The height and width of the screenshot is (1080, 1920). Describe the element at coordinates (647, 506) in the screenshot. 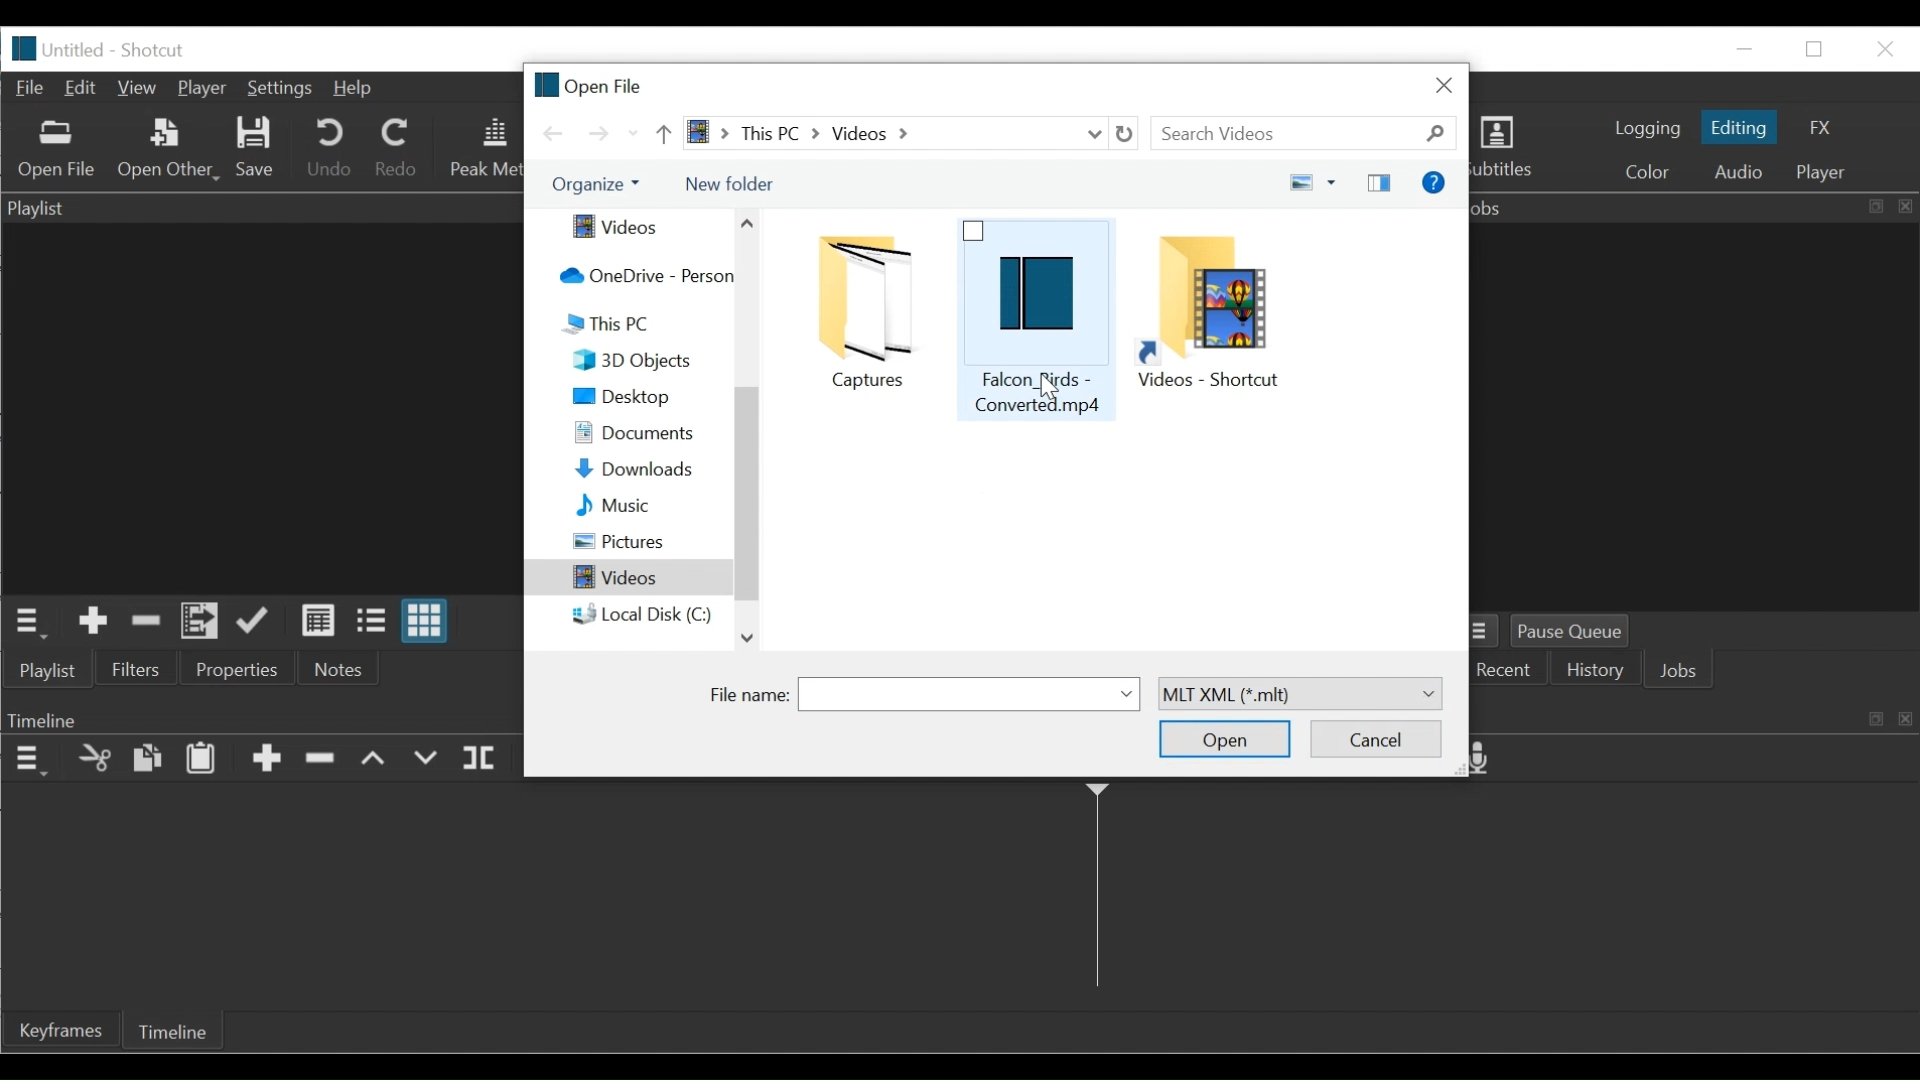

I see `Music` at that location.